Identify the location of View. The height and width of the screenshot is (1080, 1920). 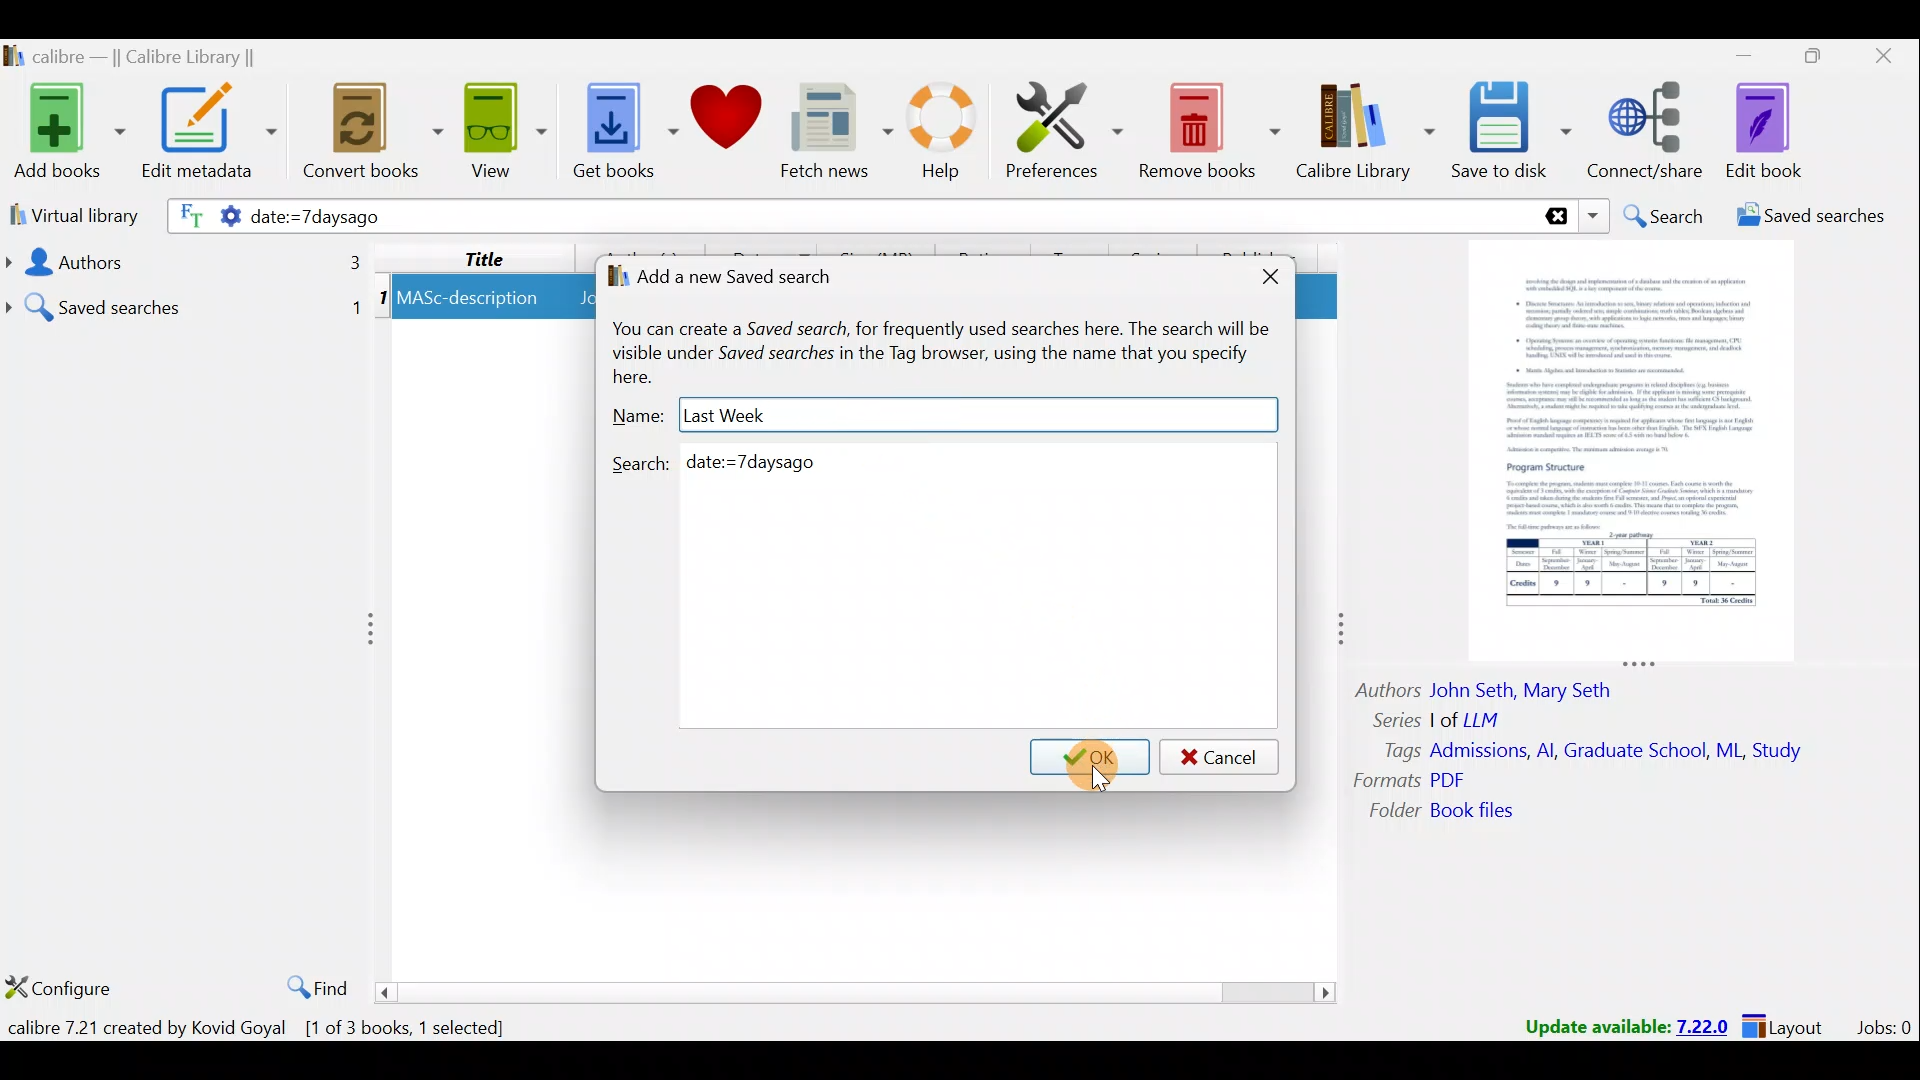
(500, 133).